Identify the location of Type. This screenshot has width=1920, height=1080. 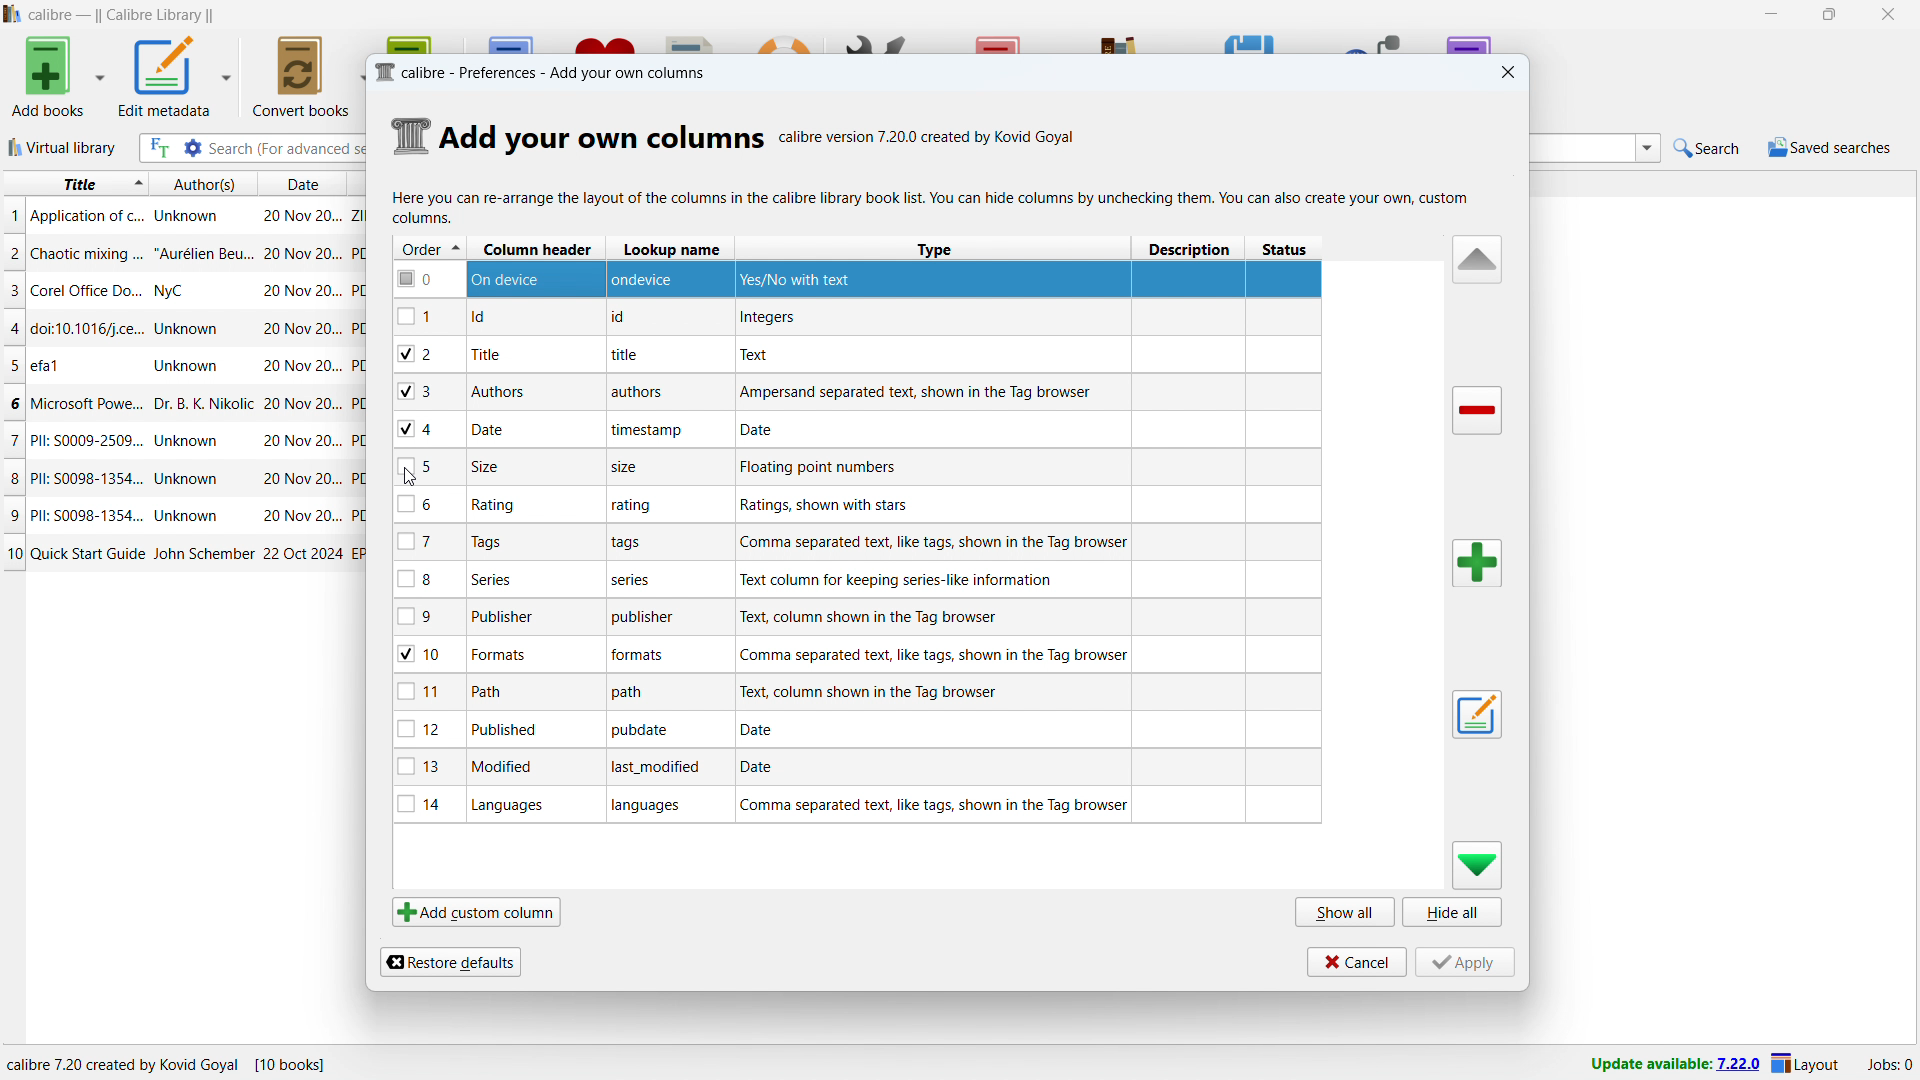
(929, 250).